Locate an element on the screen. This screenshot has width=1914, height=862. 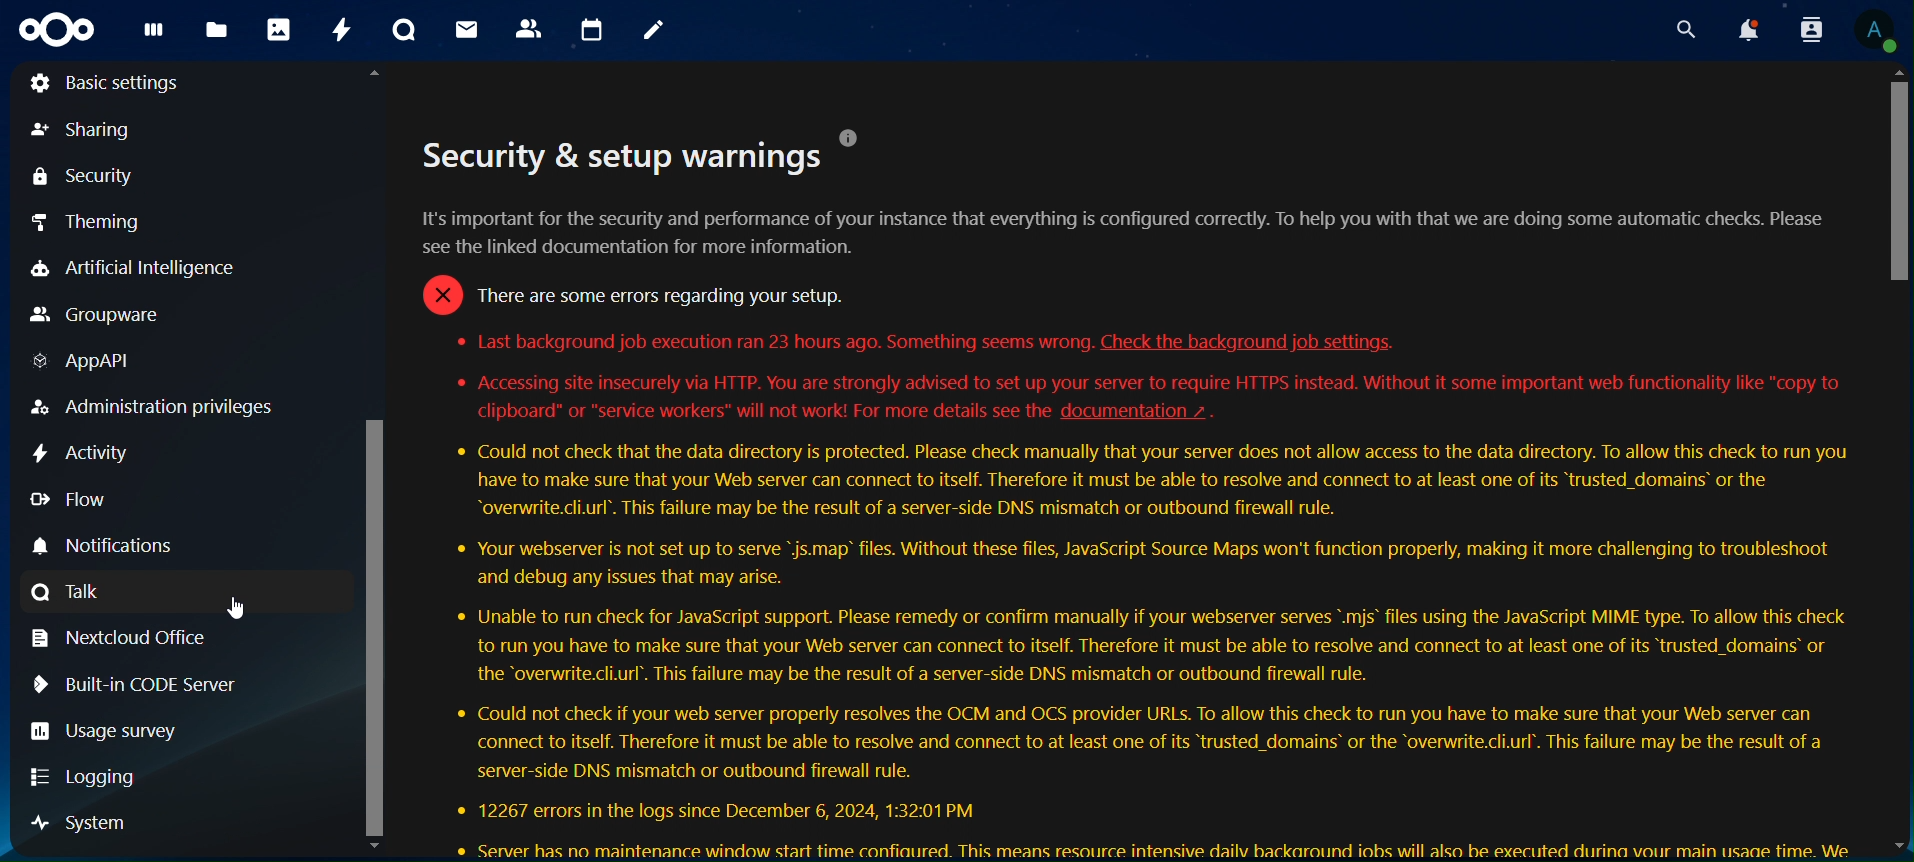
There are some errors regarding your setup. is located at coordinates (658, 294).